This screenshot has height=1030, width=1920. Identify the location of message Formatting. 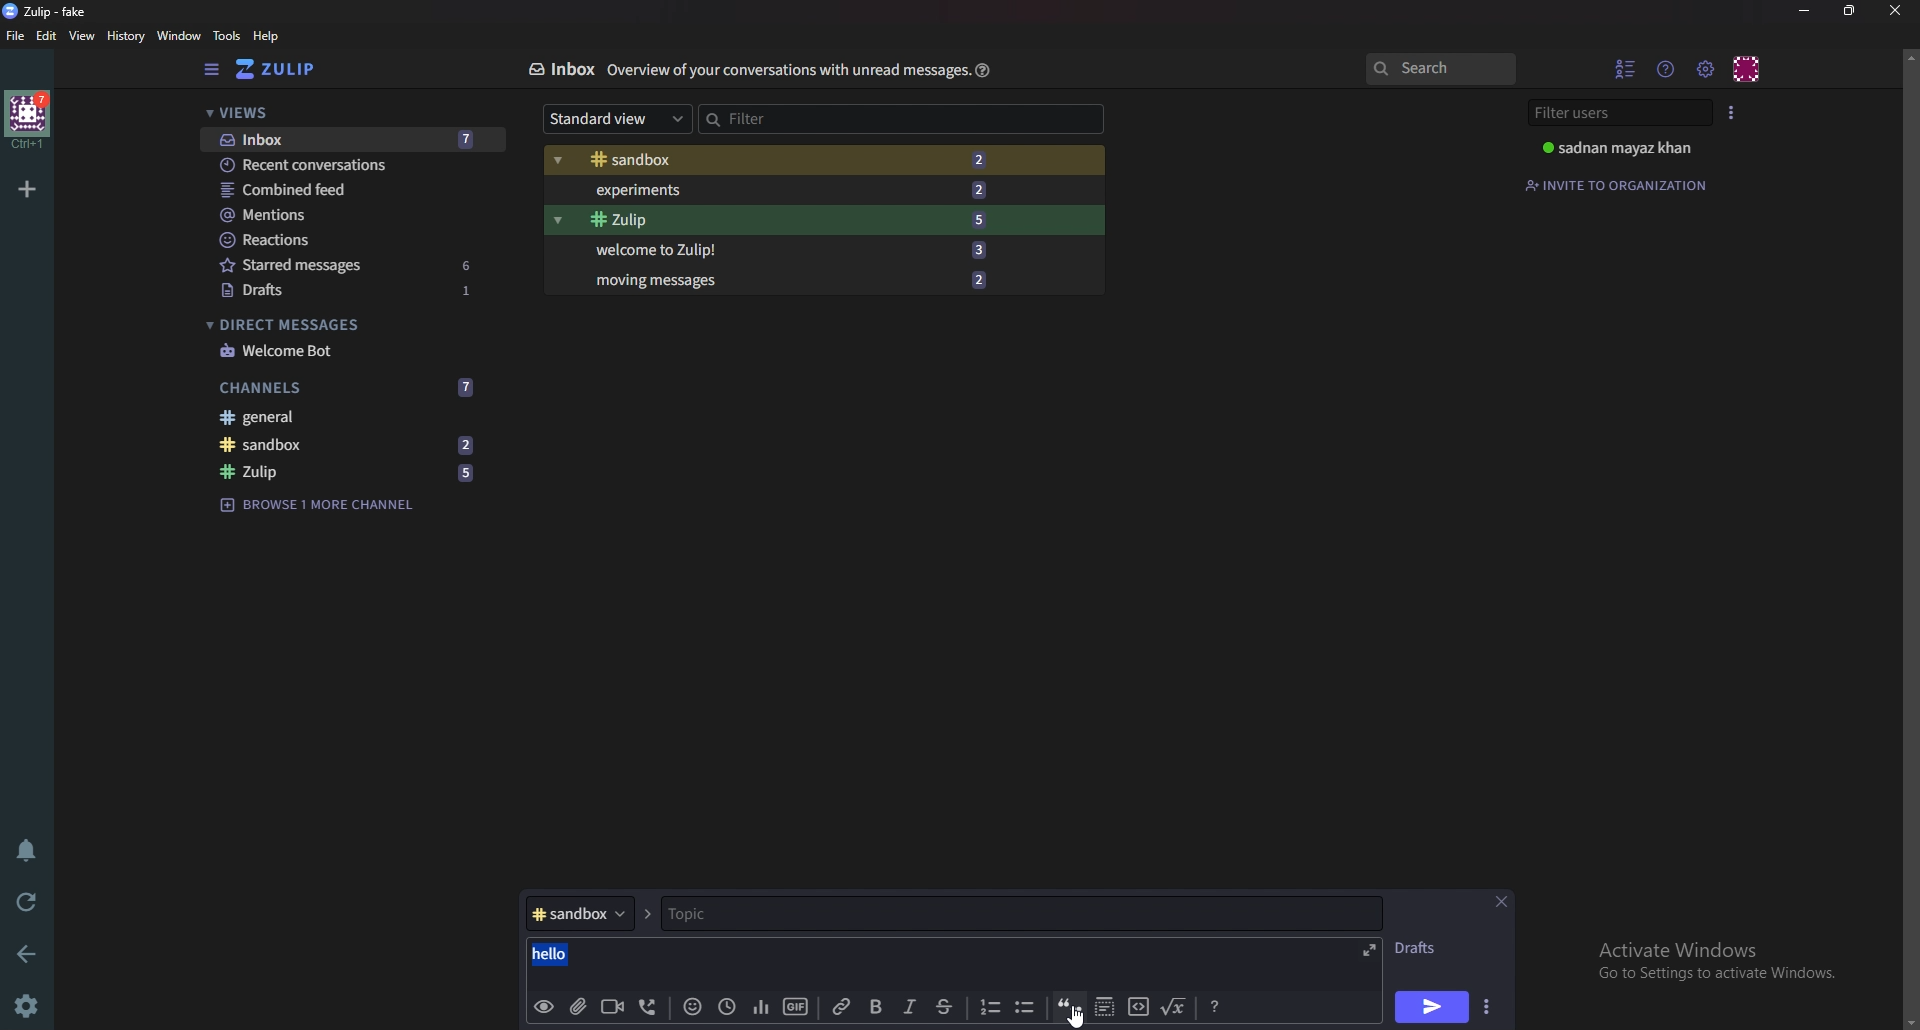
(1220, 1005).